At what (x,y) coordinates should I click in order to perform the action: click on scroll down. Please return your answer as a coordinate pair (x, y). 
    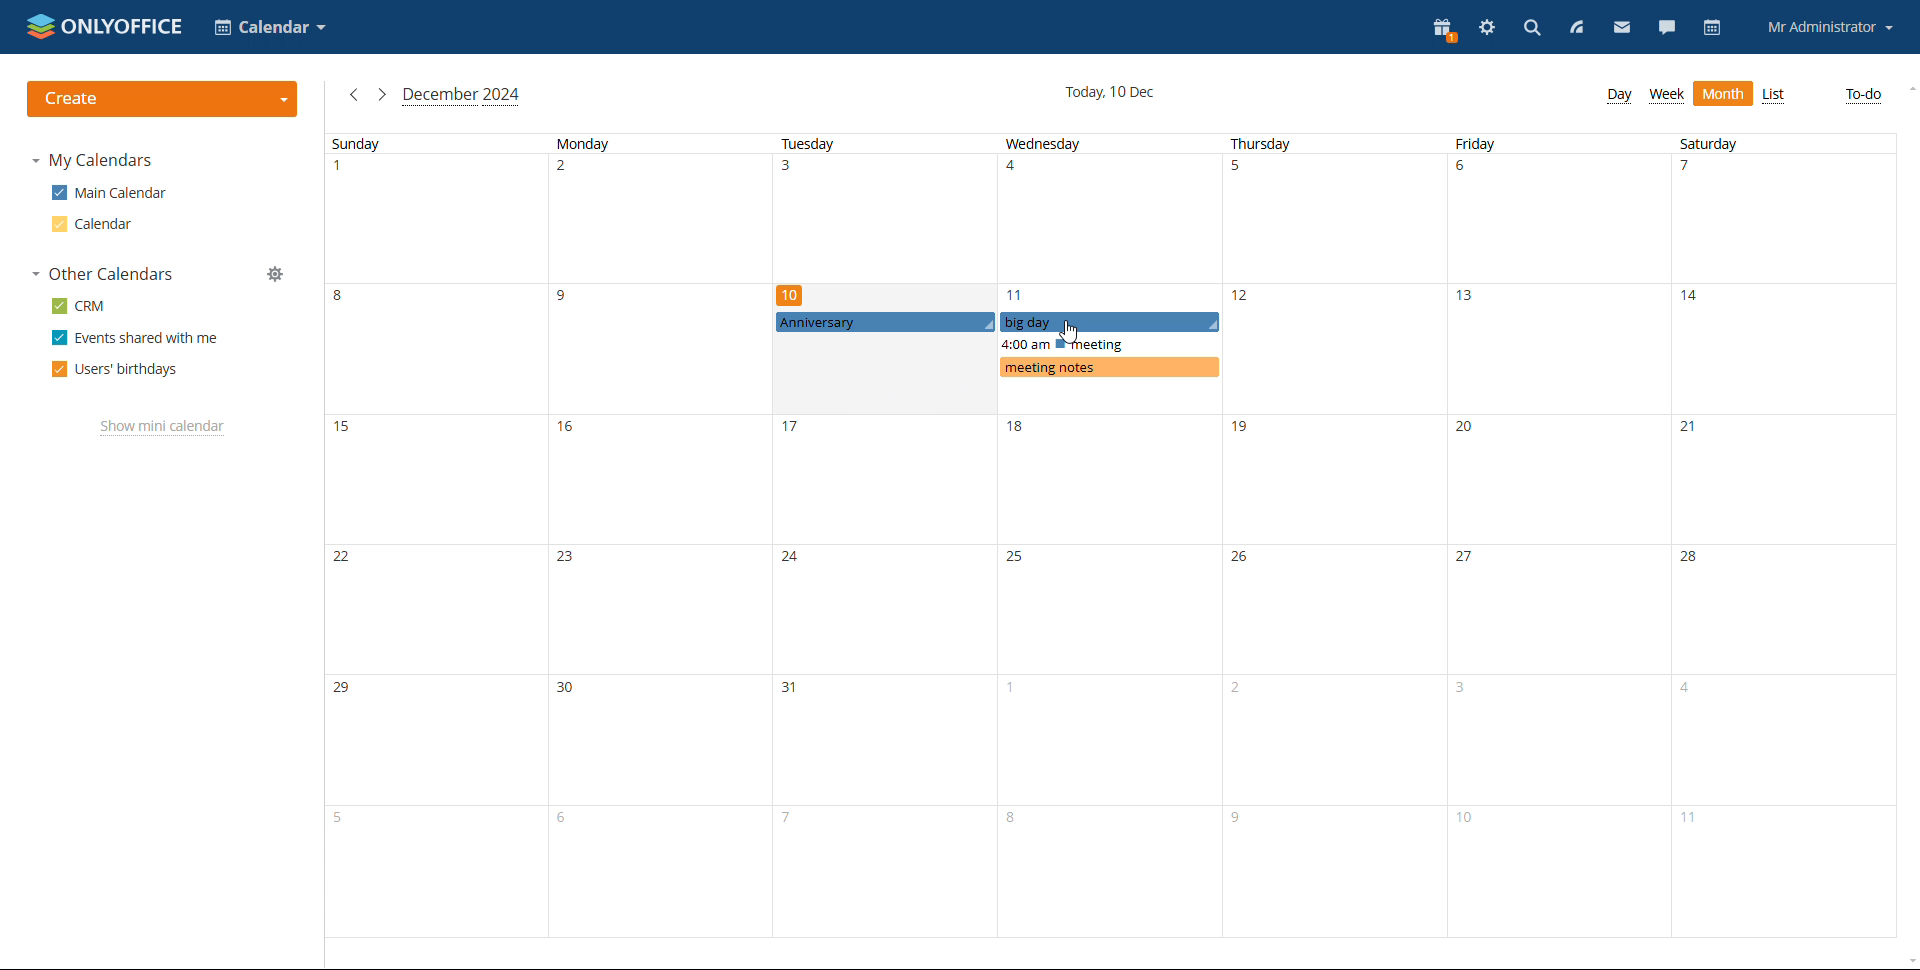
    Looking at the image, I should click on (1908, 962).